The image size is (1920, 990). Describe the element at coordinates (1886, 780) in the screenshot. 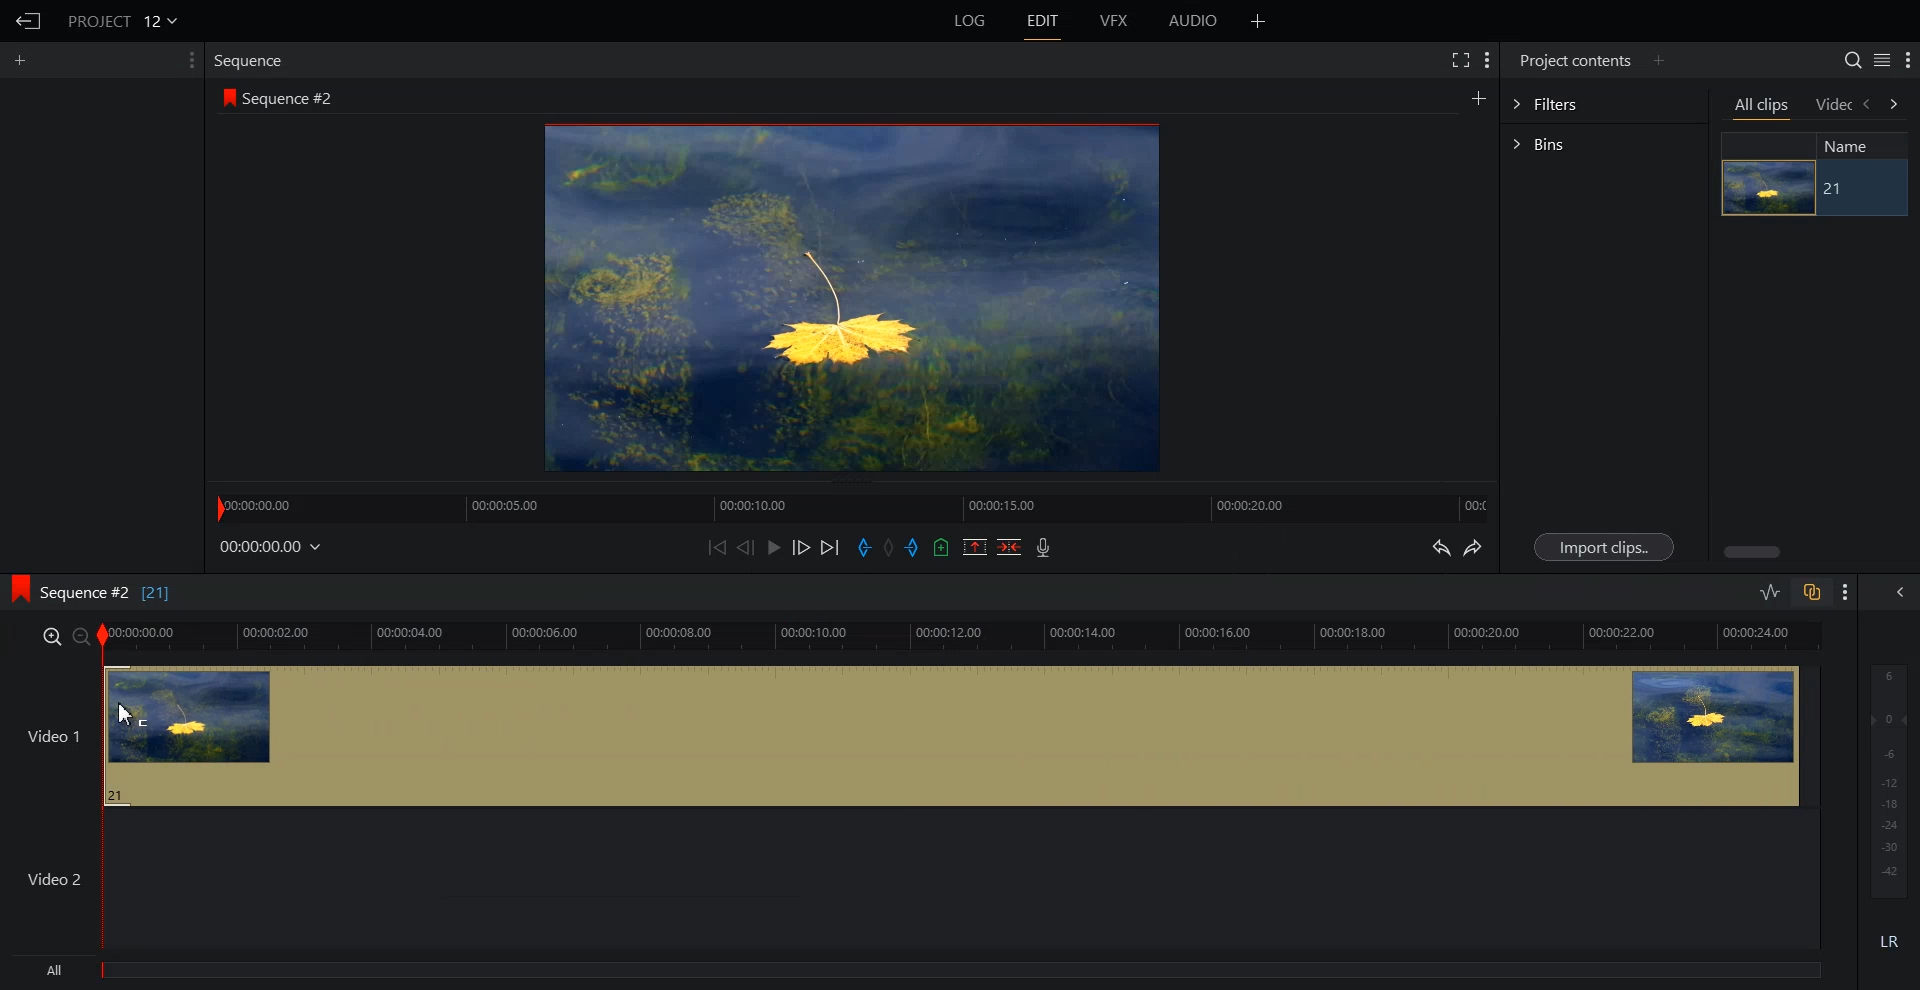

I see `Audio Output level` at that location.